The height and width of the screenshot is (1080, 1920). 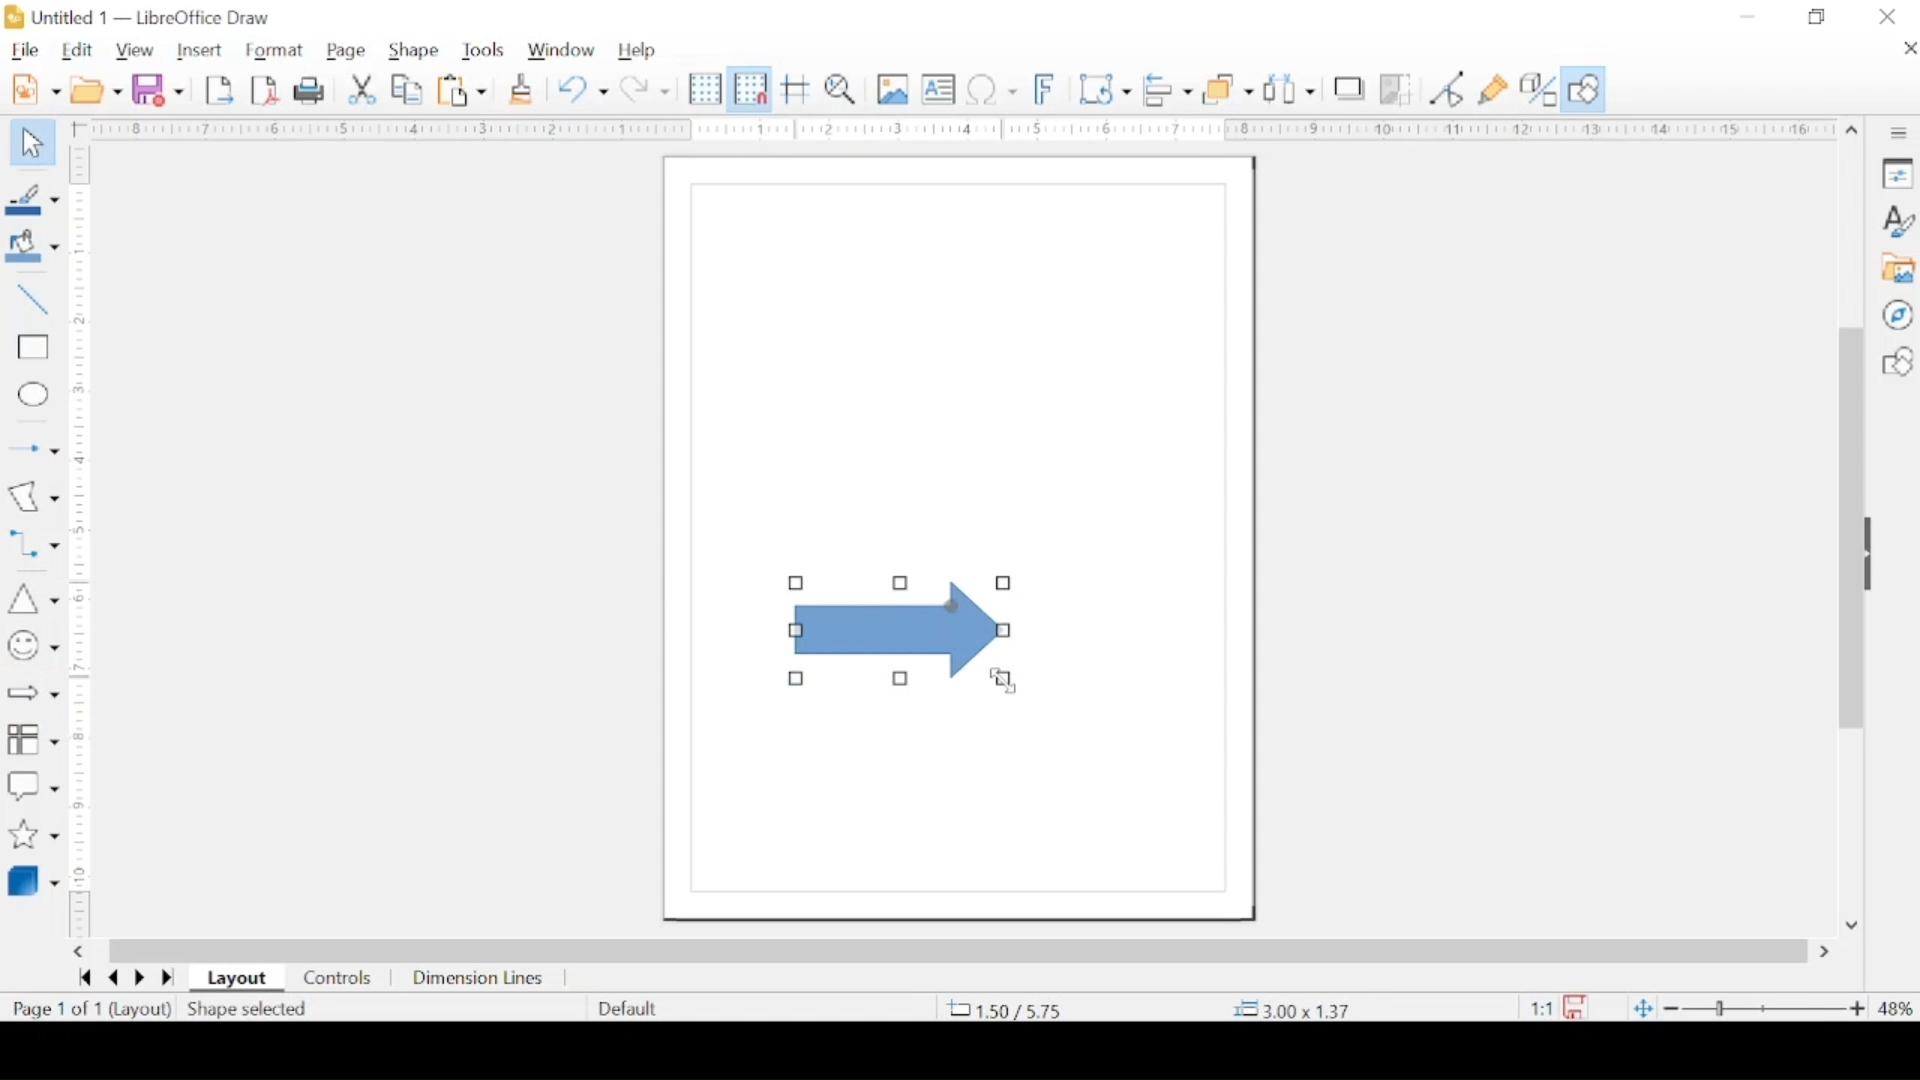 I want to click on export, so click(x=219, y=90).